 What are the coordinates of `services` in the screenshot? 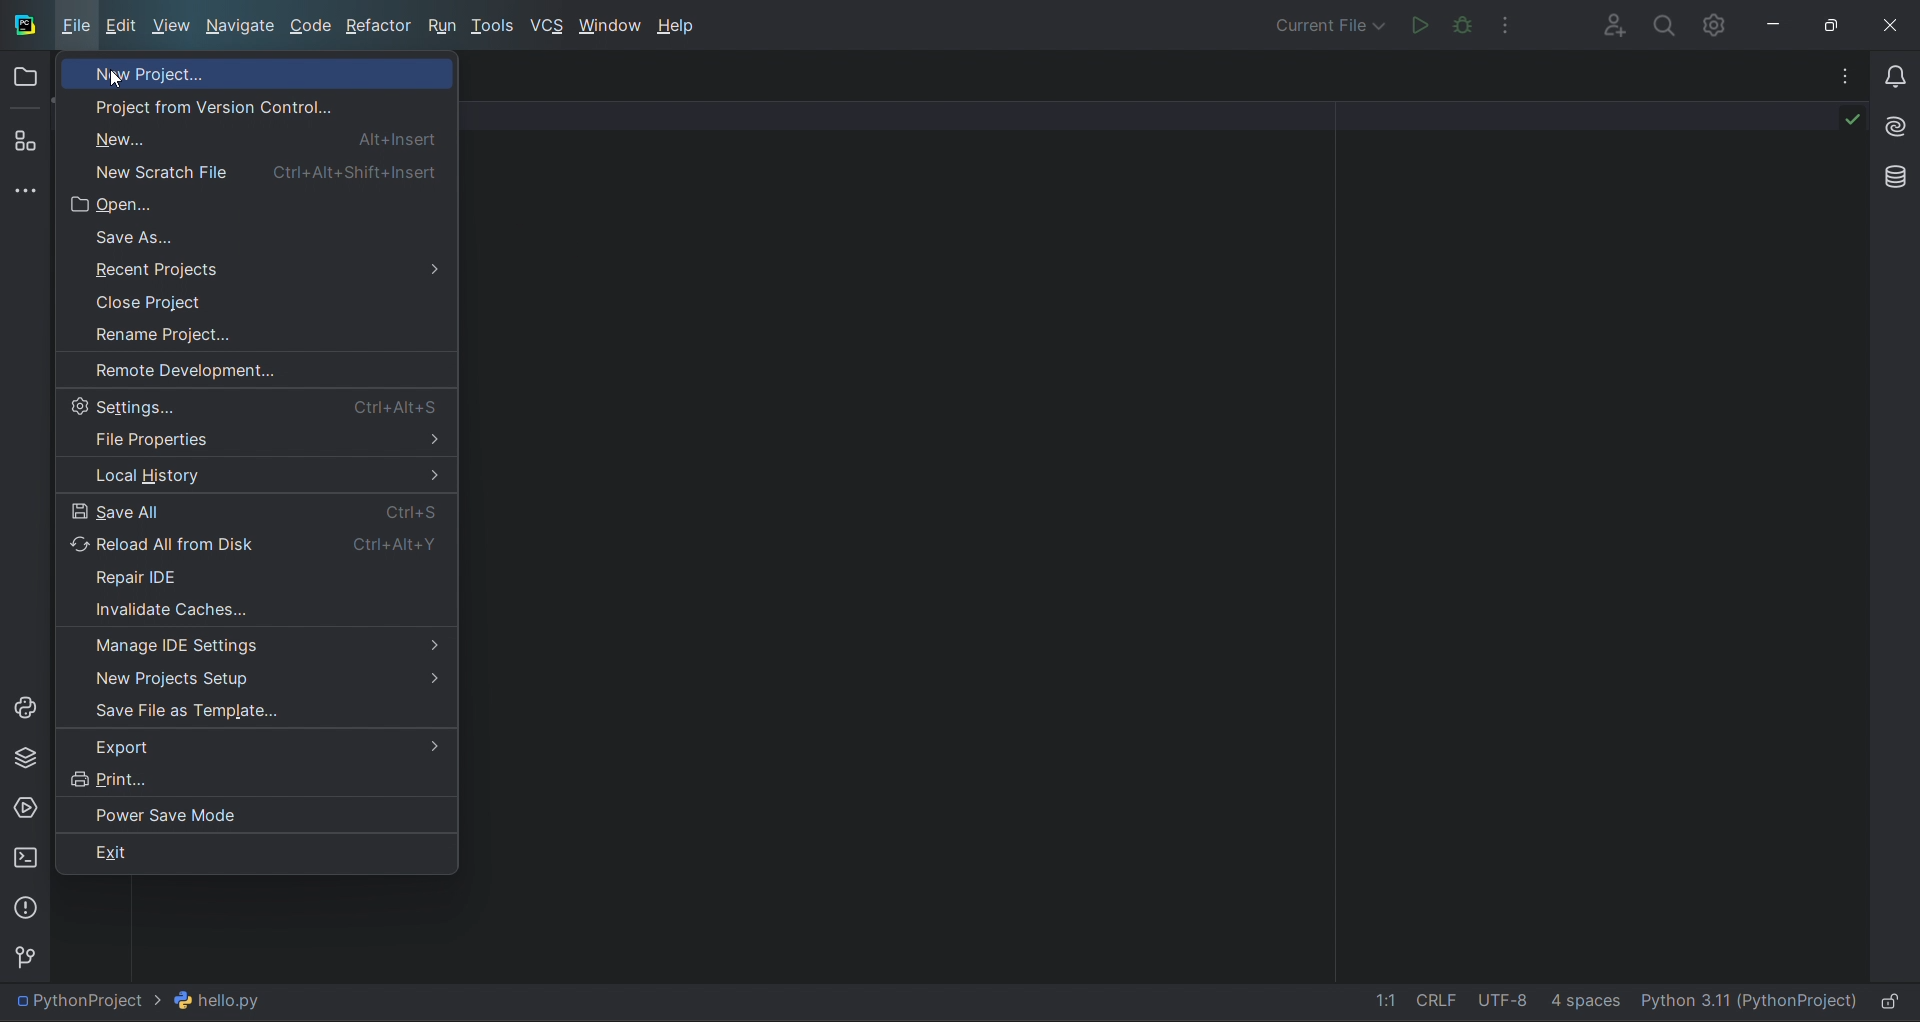 It's located at (25, 807).